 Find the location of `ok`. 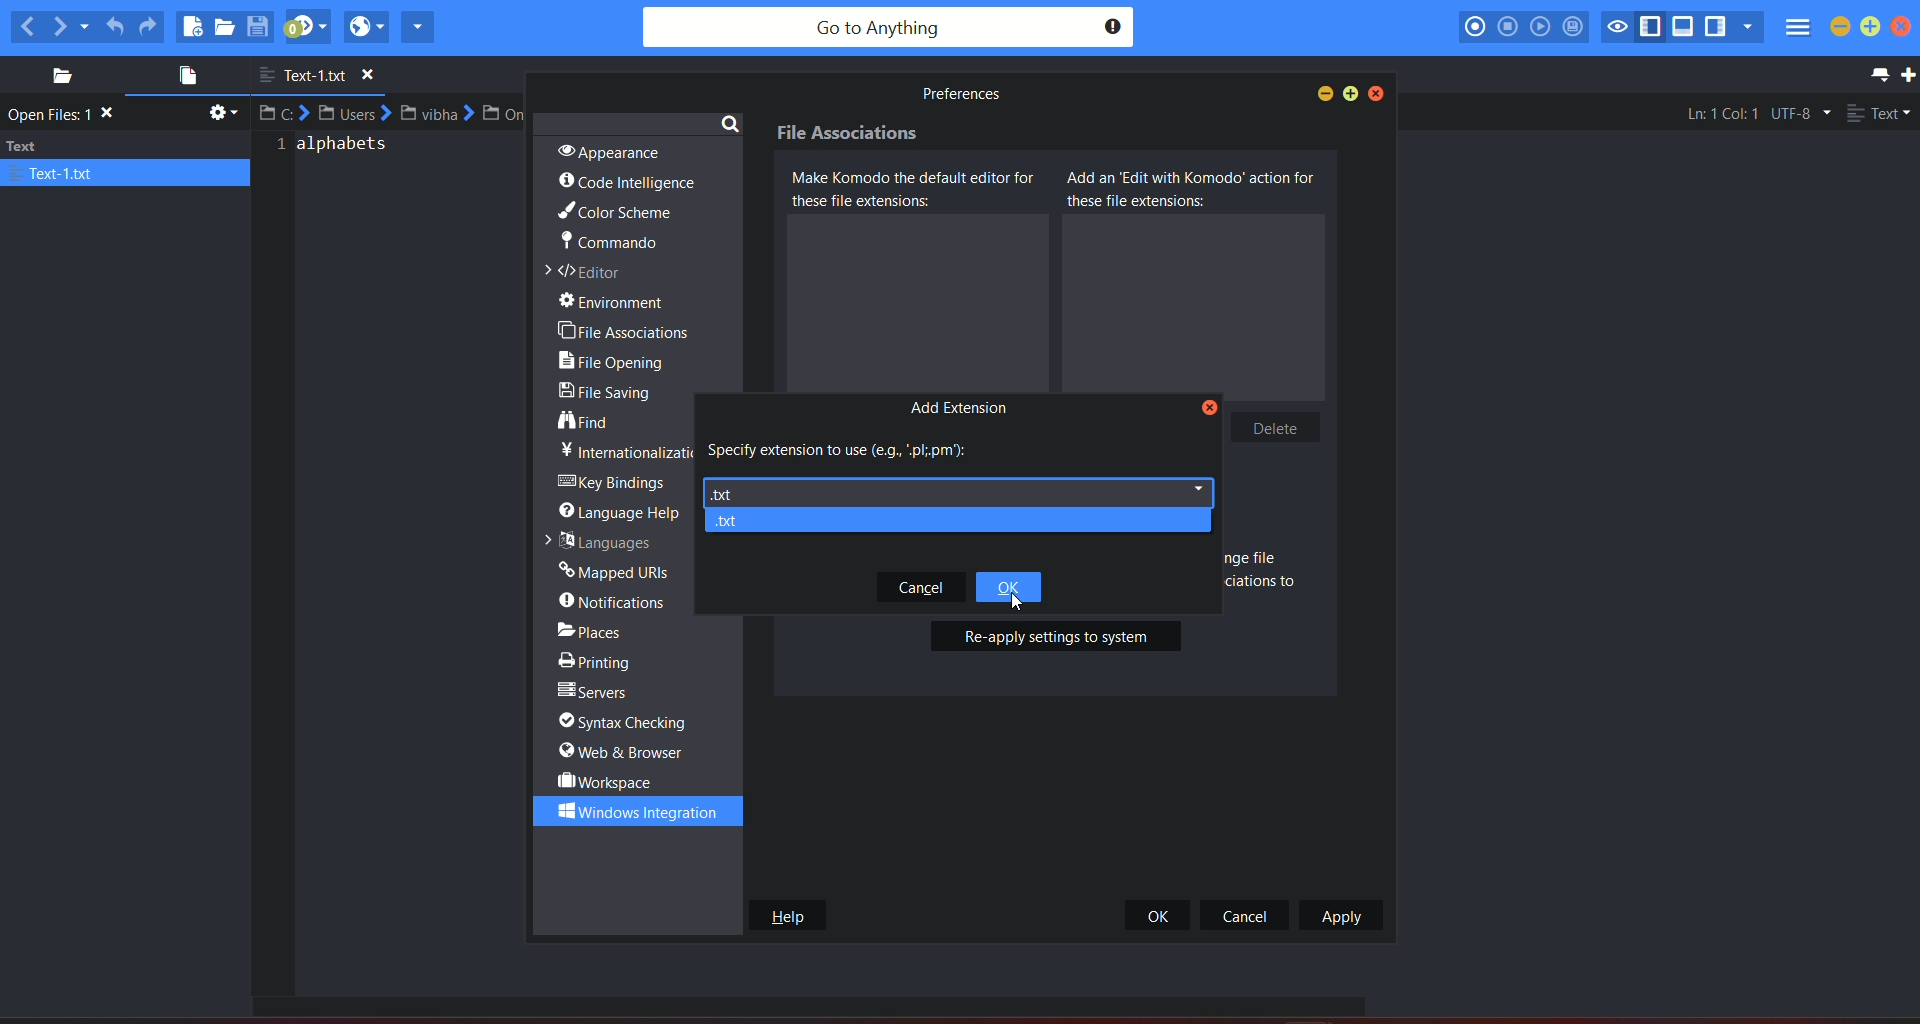

ok is located at coordinates (1013, 588).